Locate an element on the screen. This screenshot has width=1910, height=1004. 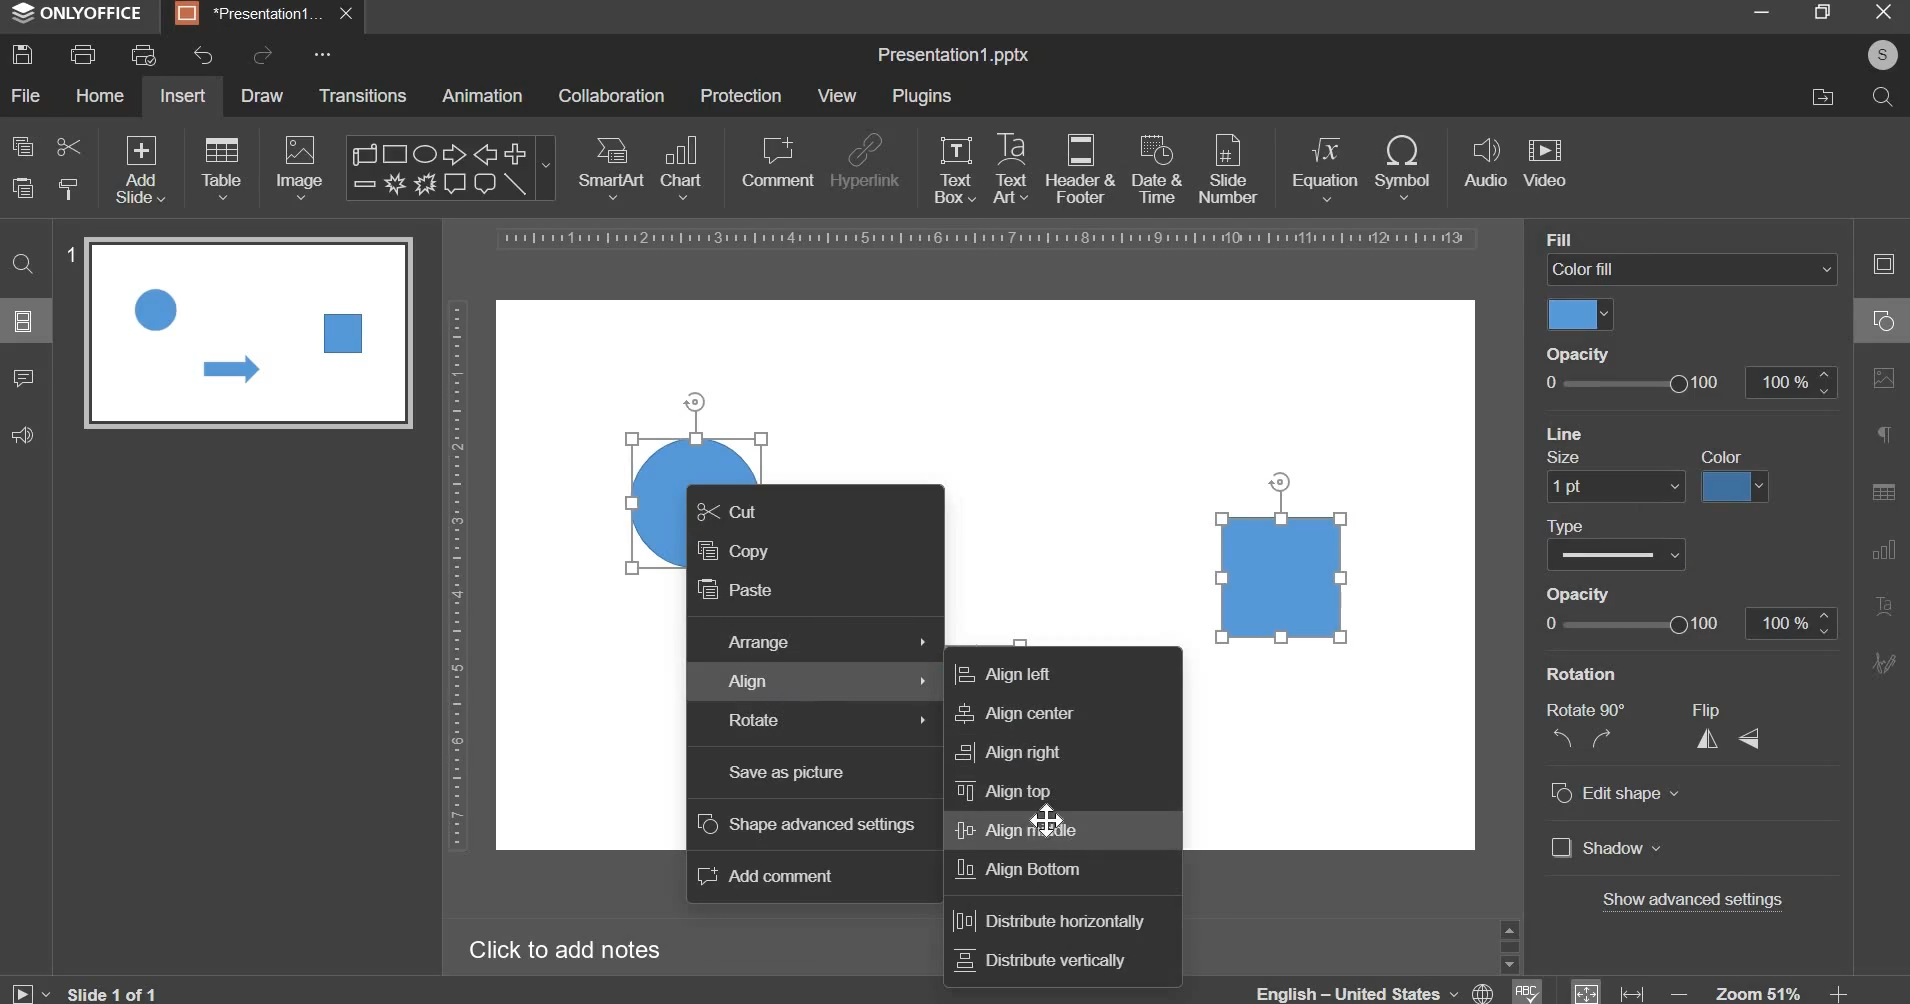
undo is located at coordinates (203, 56).